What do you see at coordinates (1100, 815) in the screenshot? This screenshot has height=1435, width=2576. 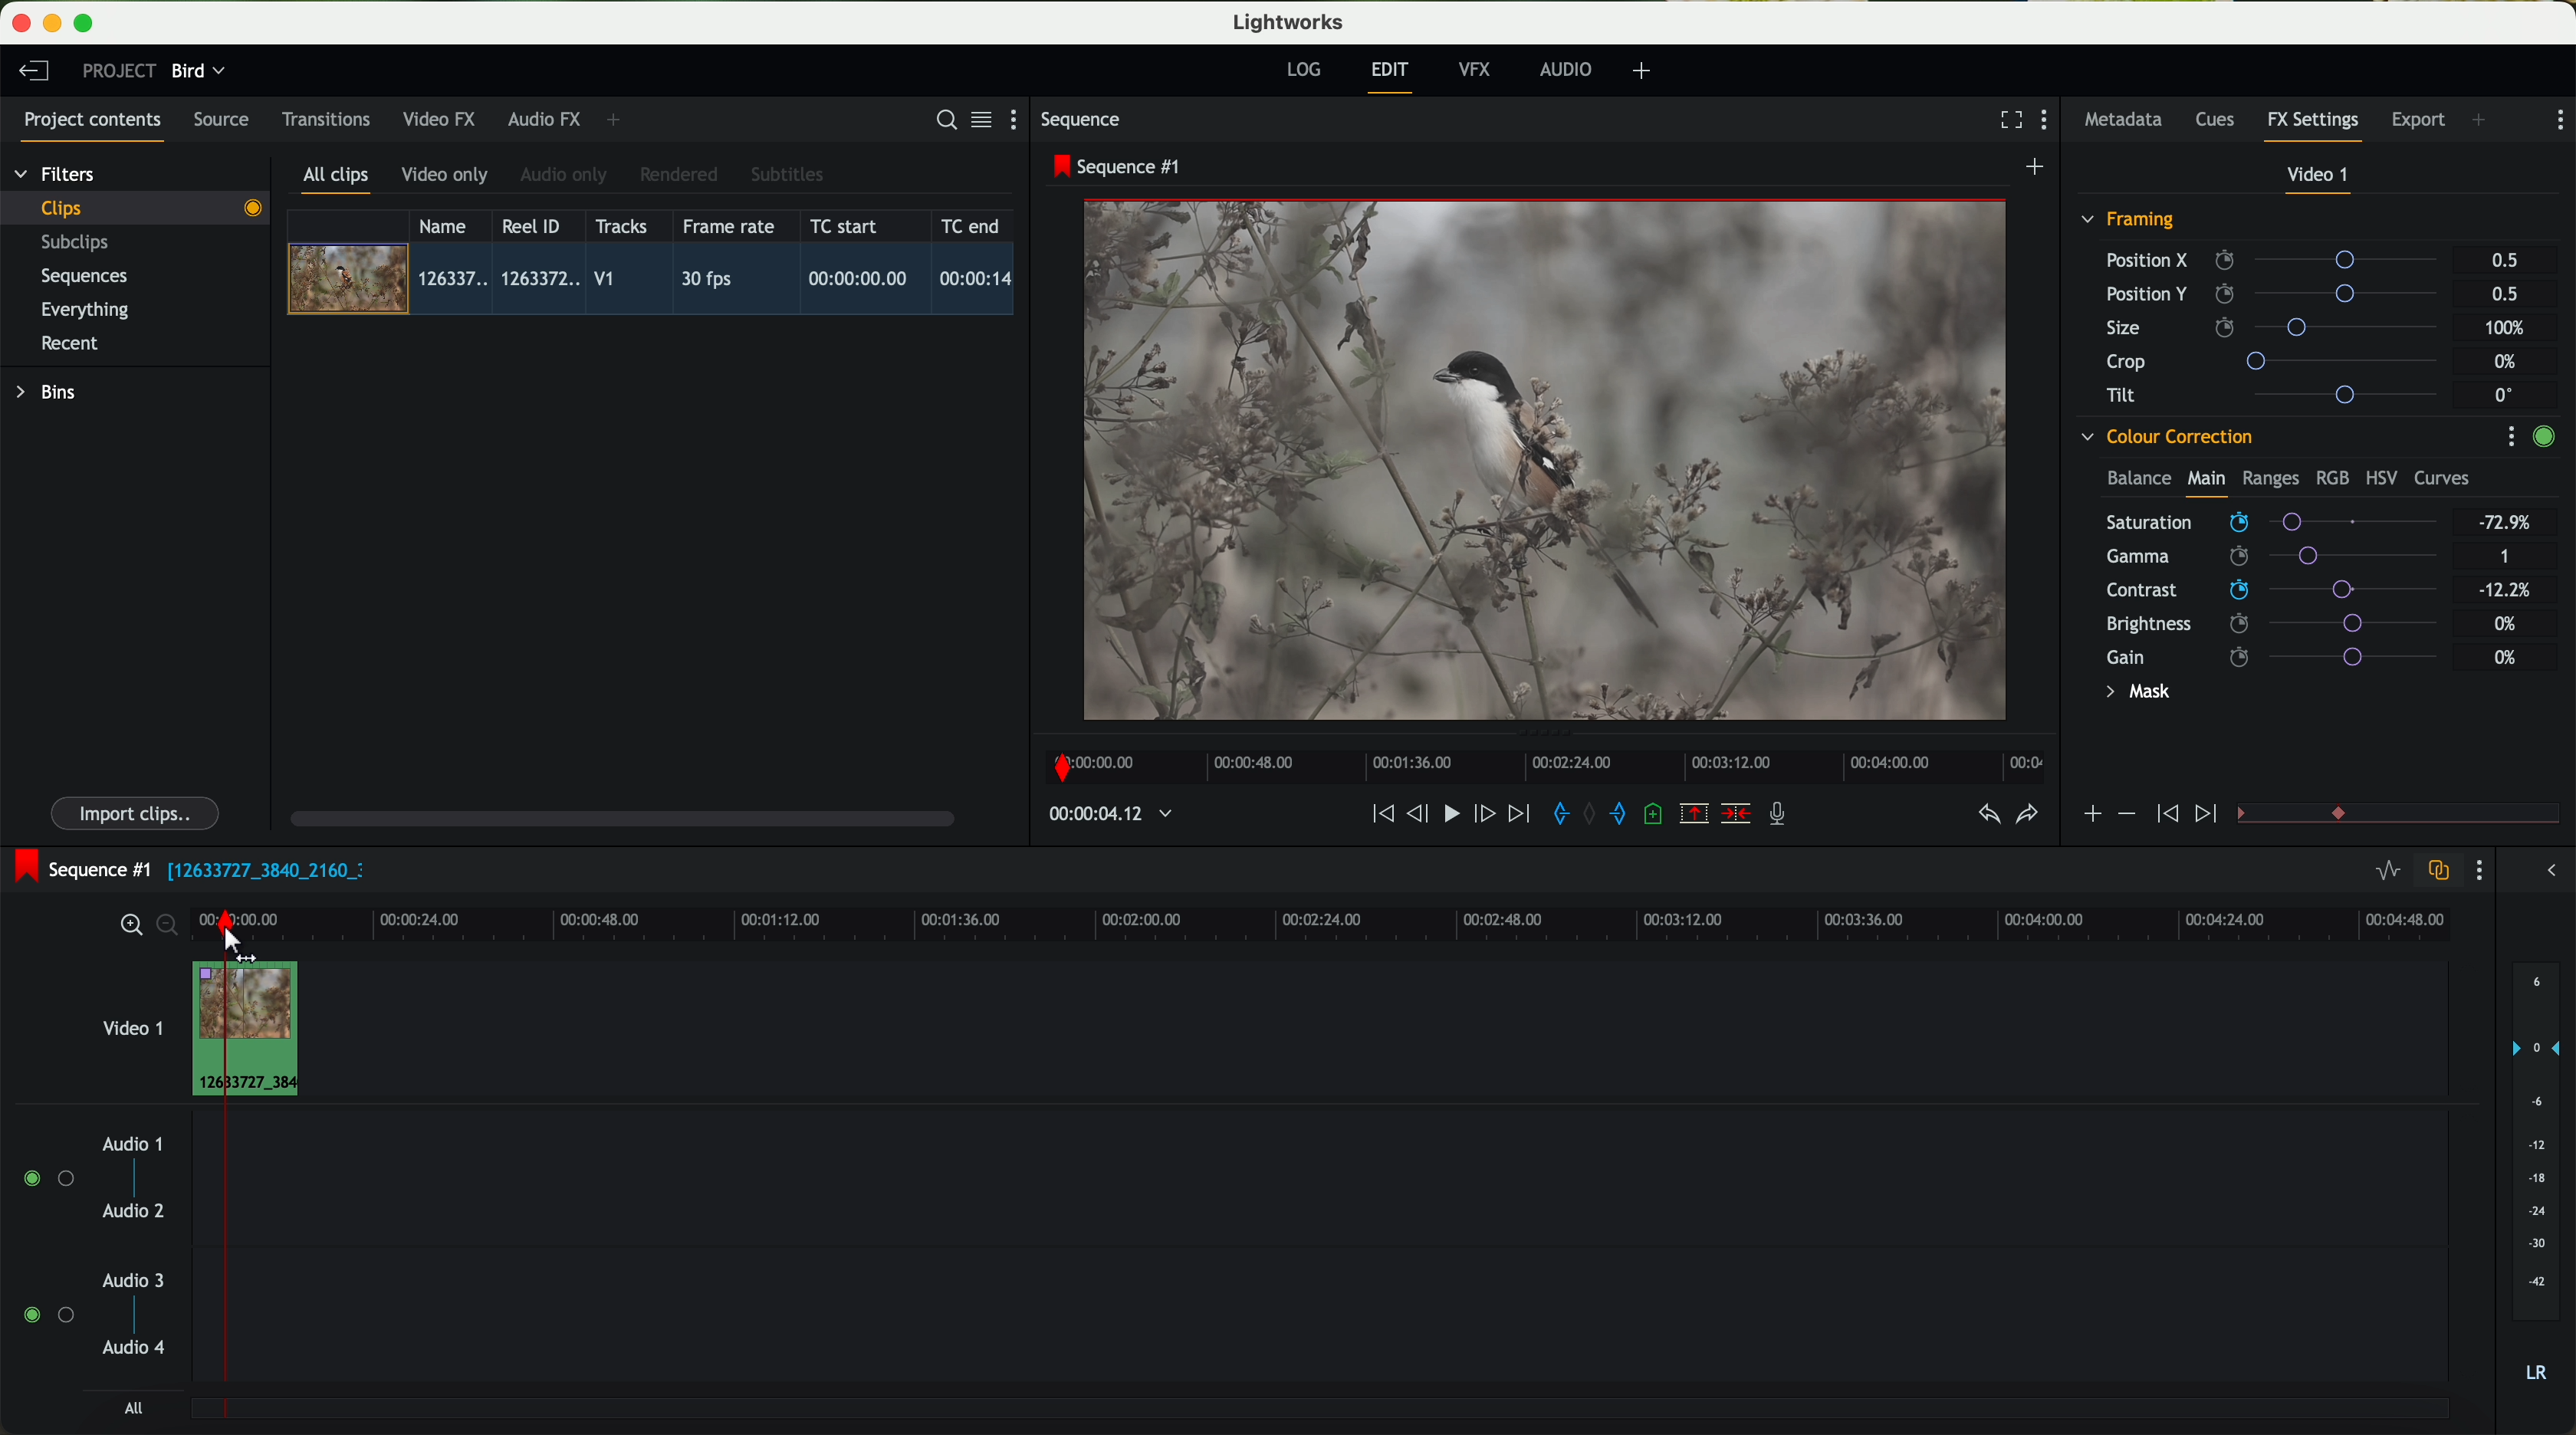 I see `timeline` at bounding box center [1100, 815].